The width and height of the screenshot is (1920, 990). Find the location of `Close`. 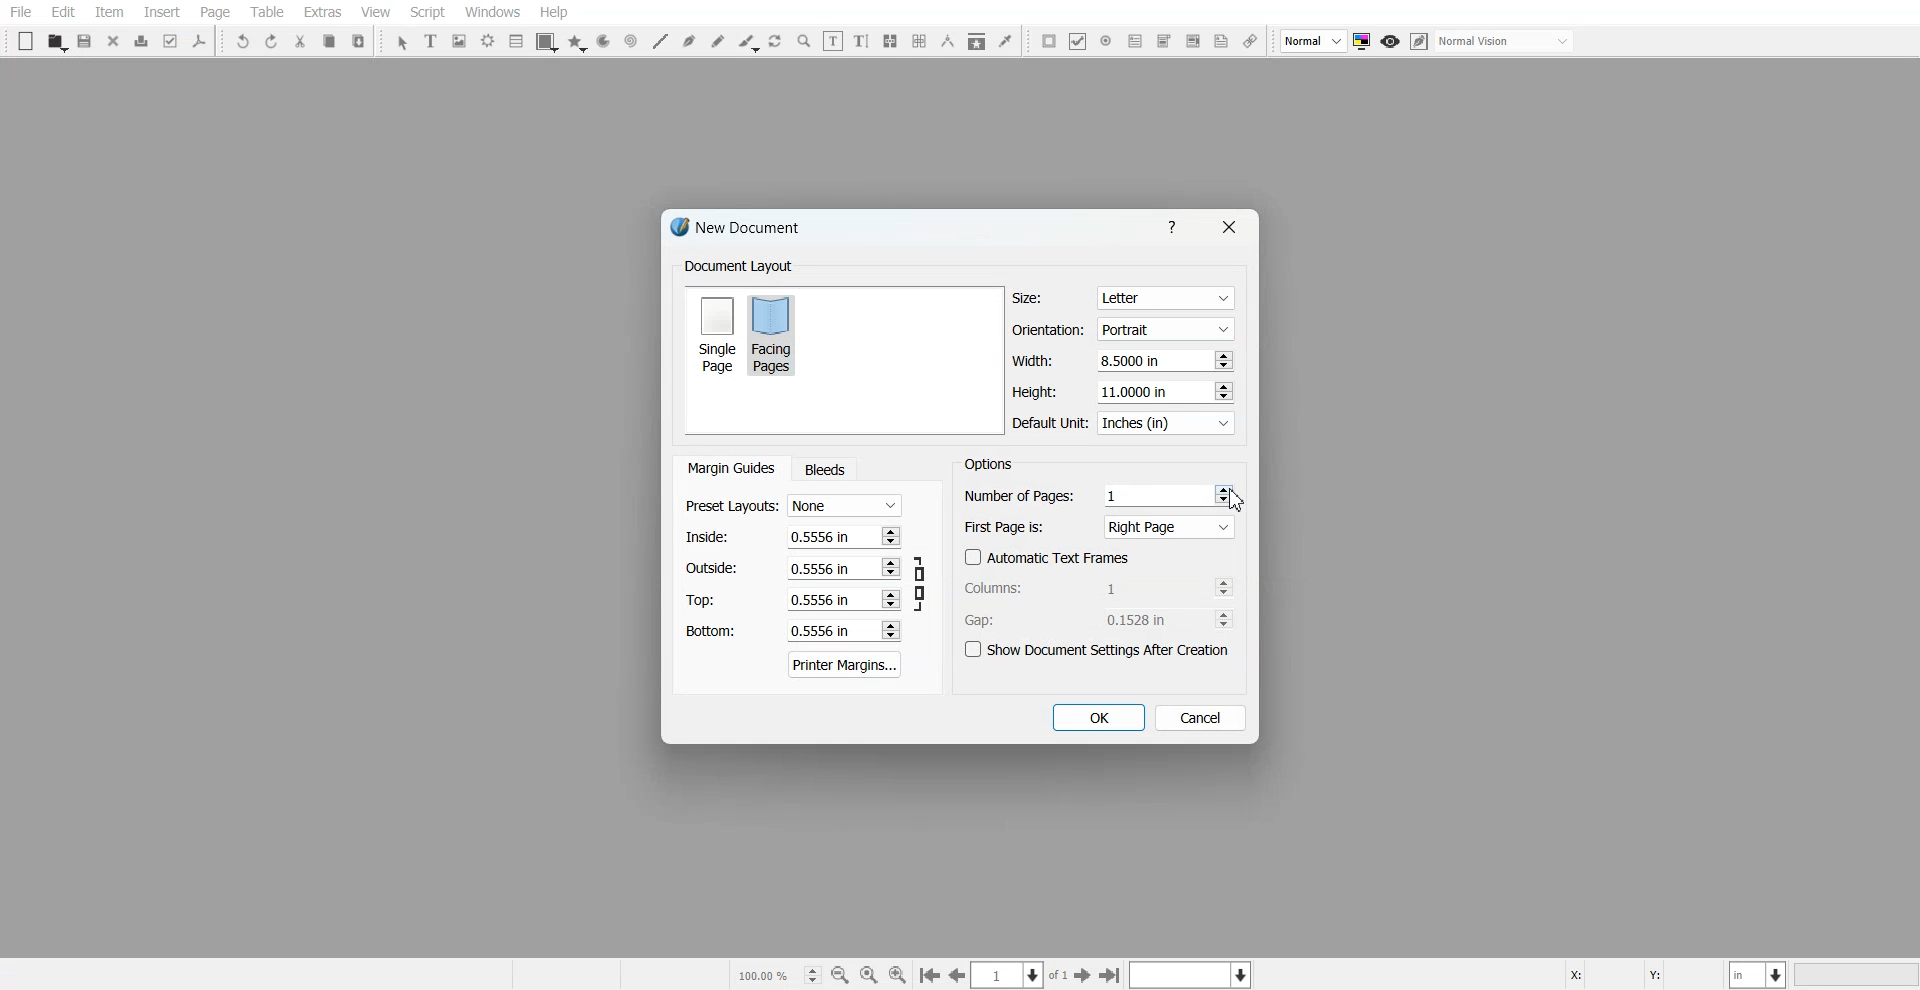

Close is located at coordinates (114, 40).